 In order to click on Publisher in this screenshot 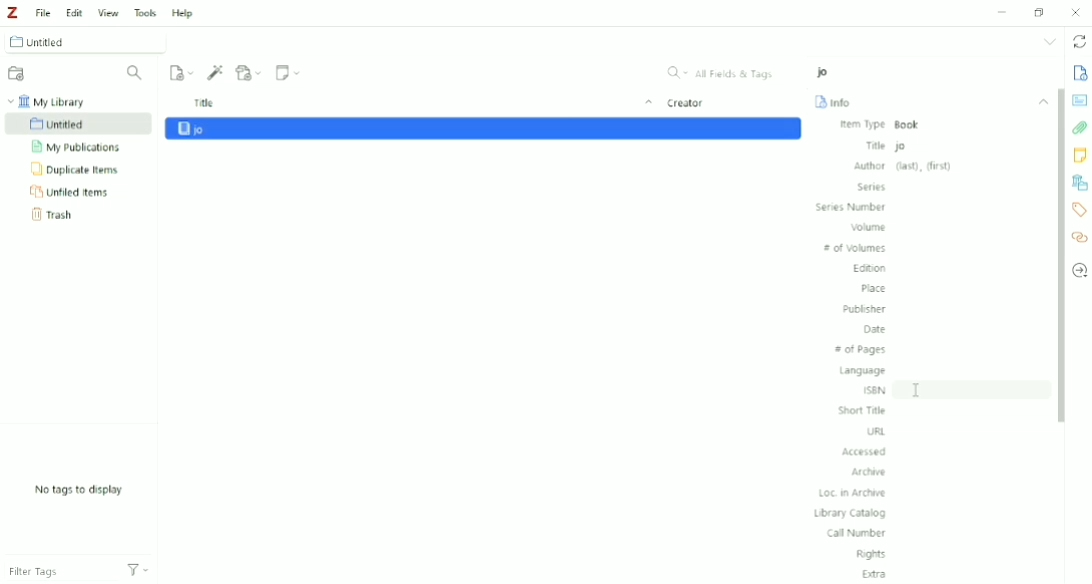, I will do `click(862, 309)`.